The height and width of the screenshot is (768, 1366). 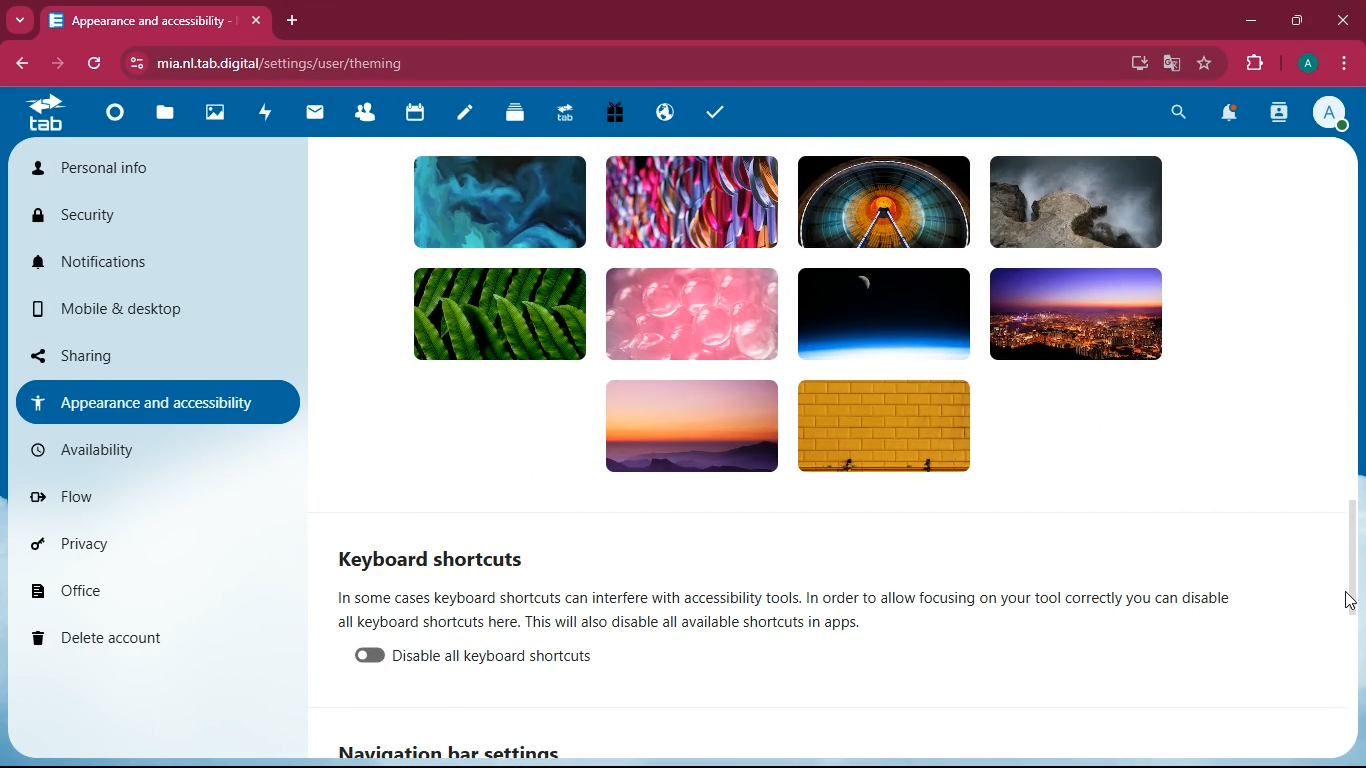 What do you see at coordinates (153, 546) in the screenshot?
I see `privacy` at bounding box center [153, 546].